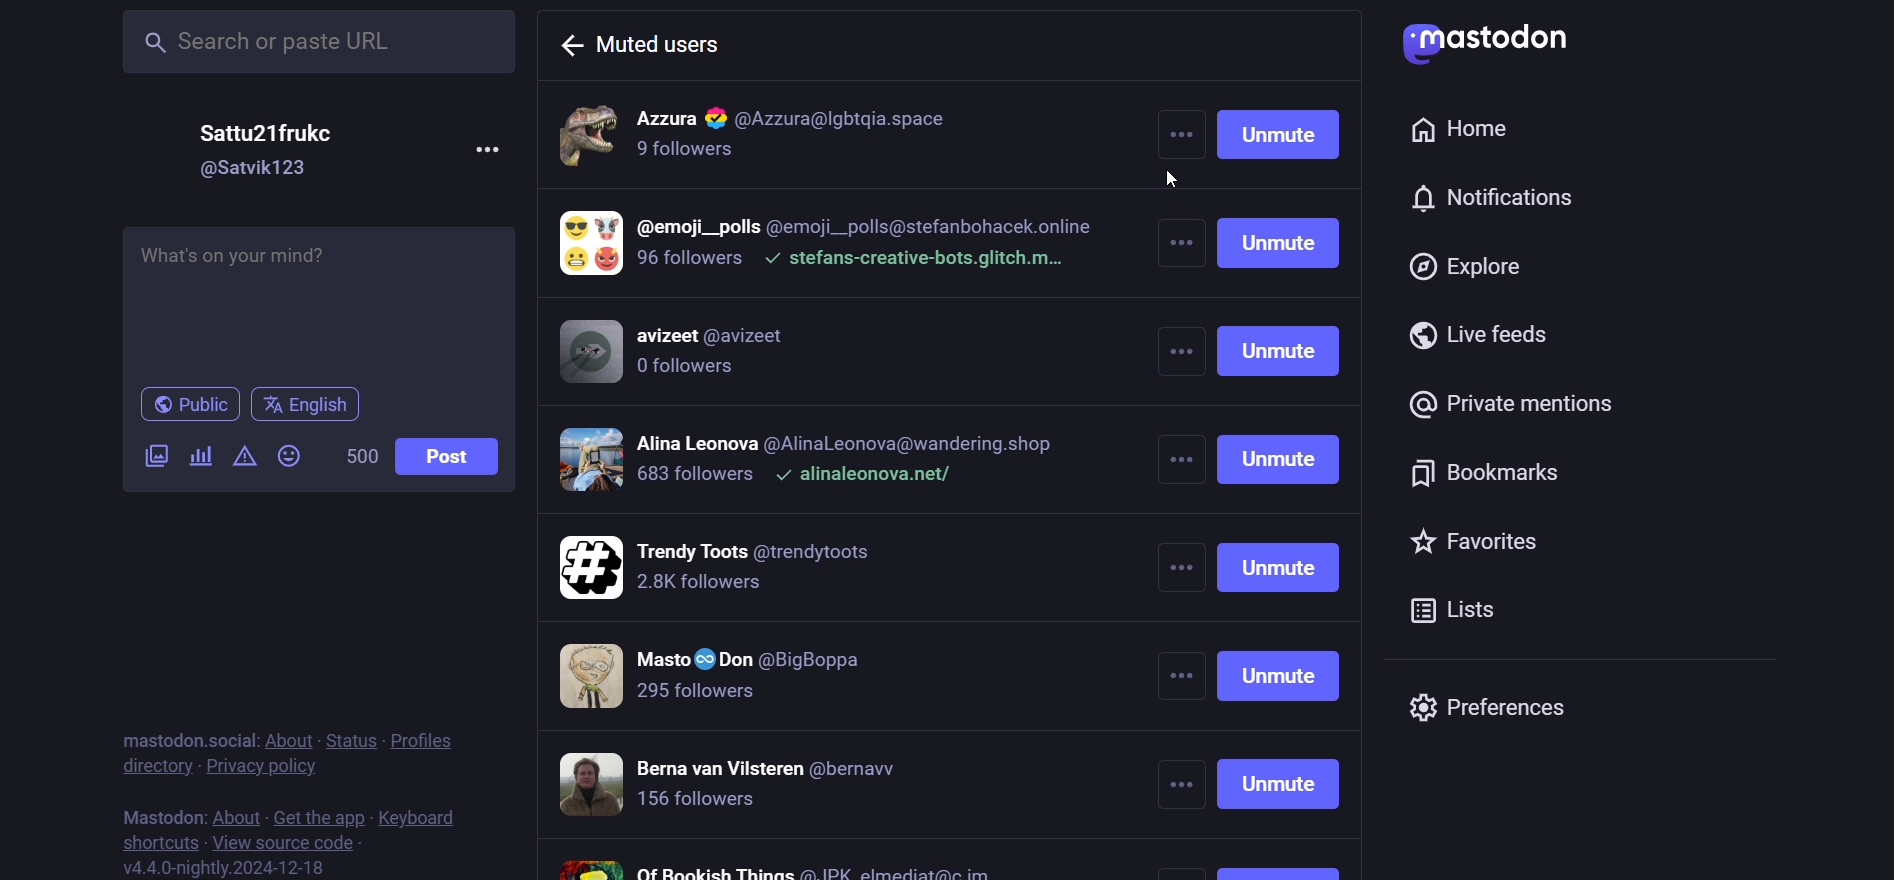 Image resolution: width=1894 pixels, height=880 pixels. What do you see at coordinates (156, 816) in the screenshot?
I see `mastodon` at bounding box center [156, 816].